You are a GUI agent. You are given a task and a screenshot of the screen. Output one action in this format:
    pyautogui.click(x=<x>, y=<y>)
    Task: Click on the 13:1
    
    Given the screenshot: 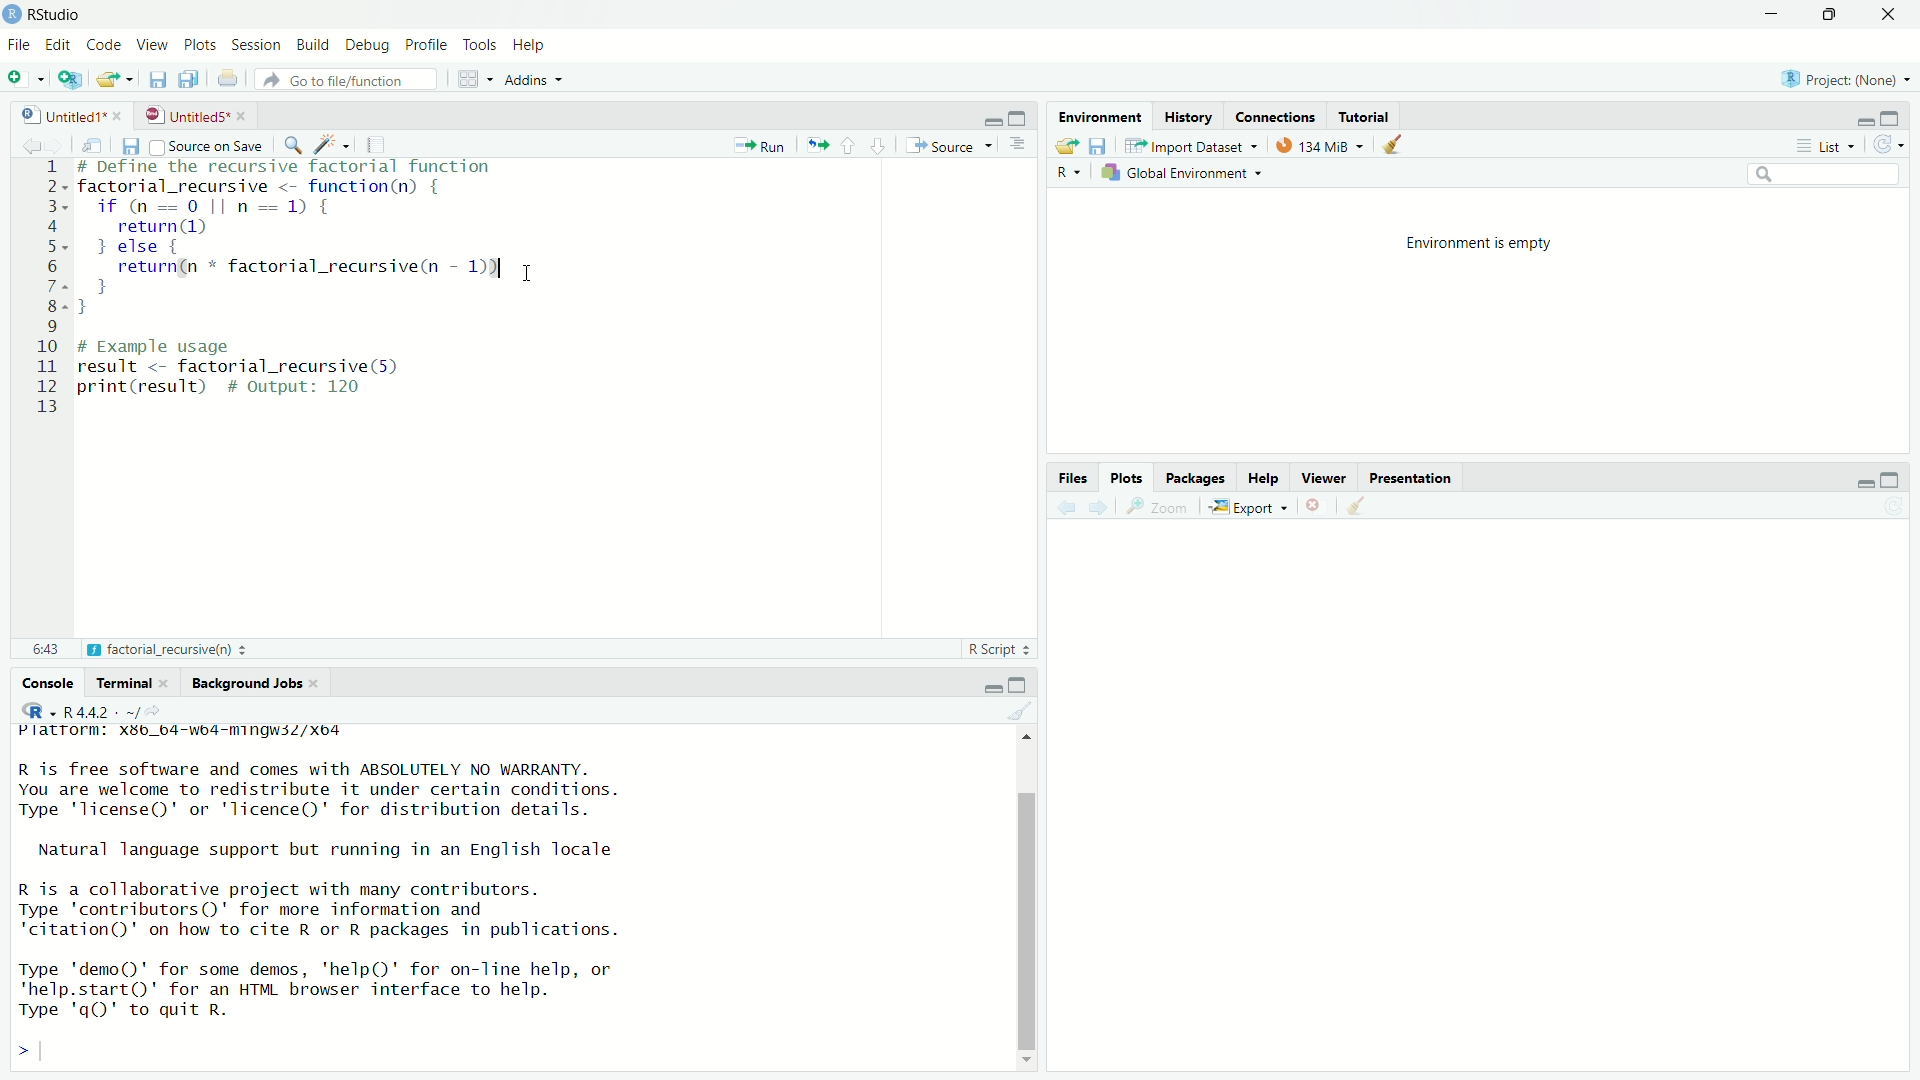 What is the action you would take?
    pyautogui.click(x=47, y=646)
    